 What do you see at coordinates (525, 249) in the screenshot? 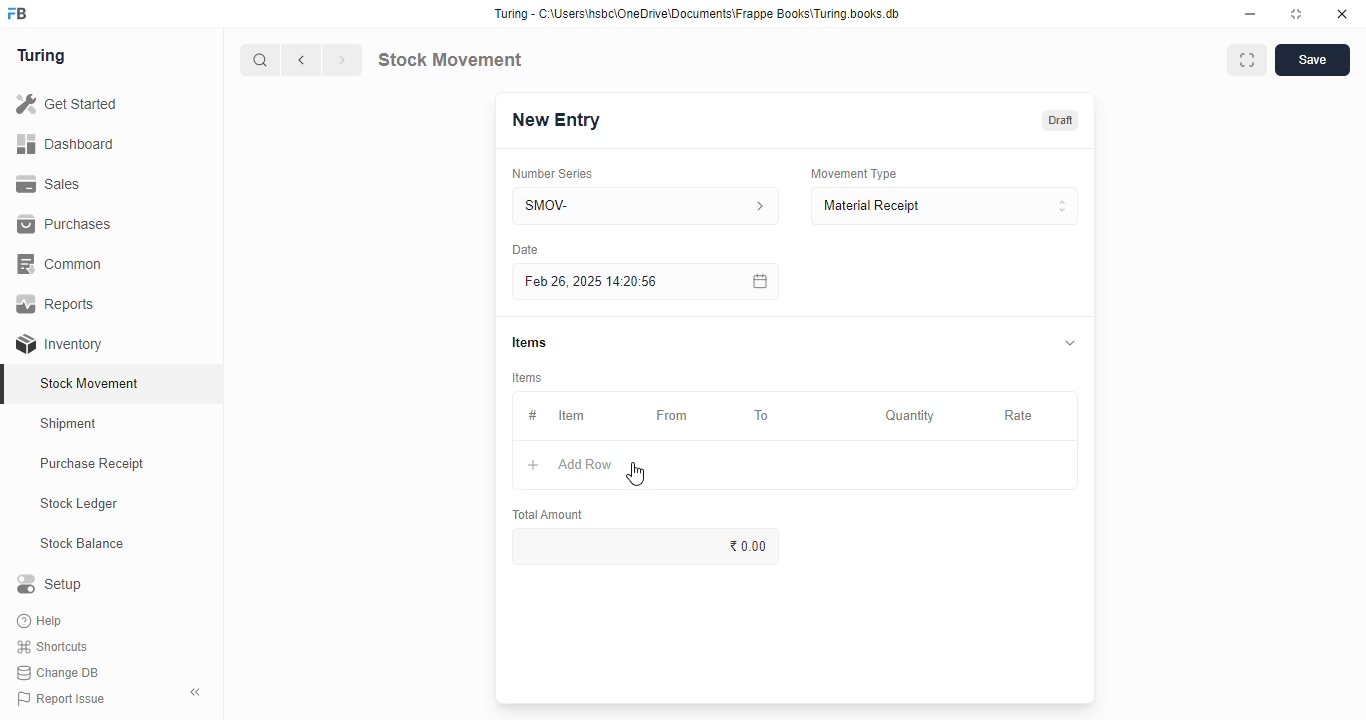
I see `Date` at bounding box center [525, 249].